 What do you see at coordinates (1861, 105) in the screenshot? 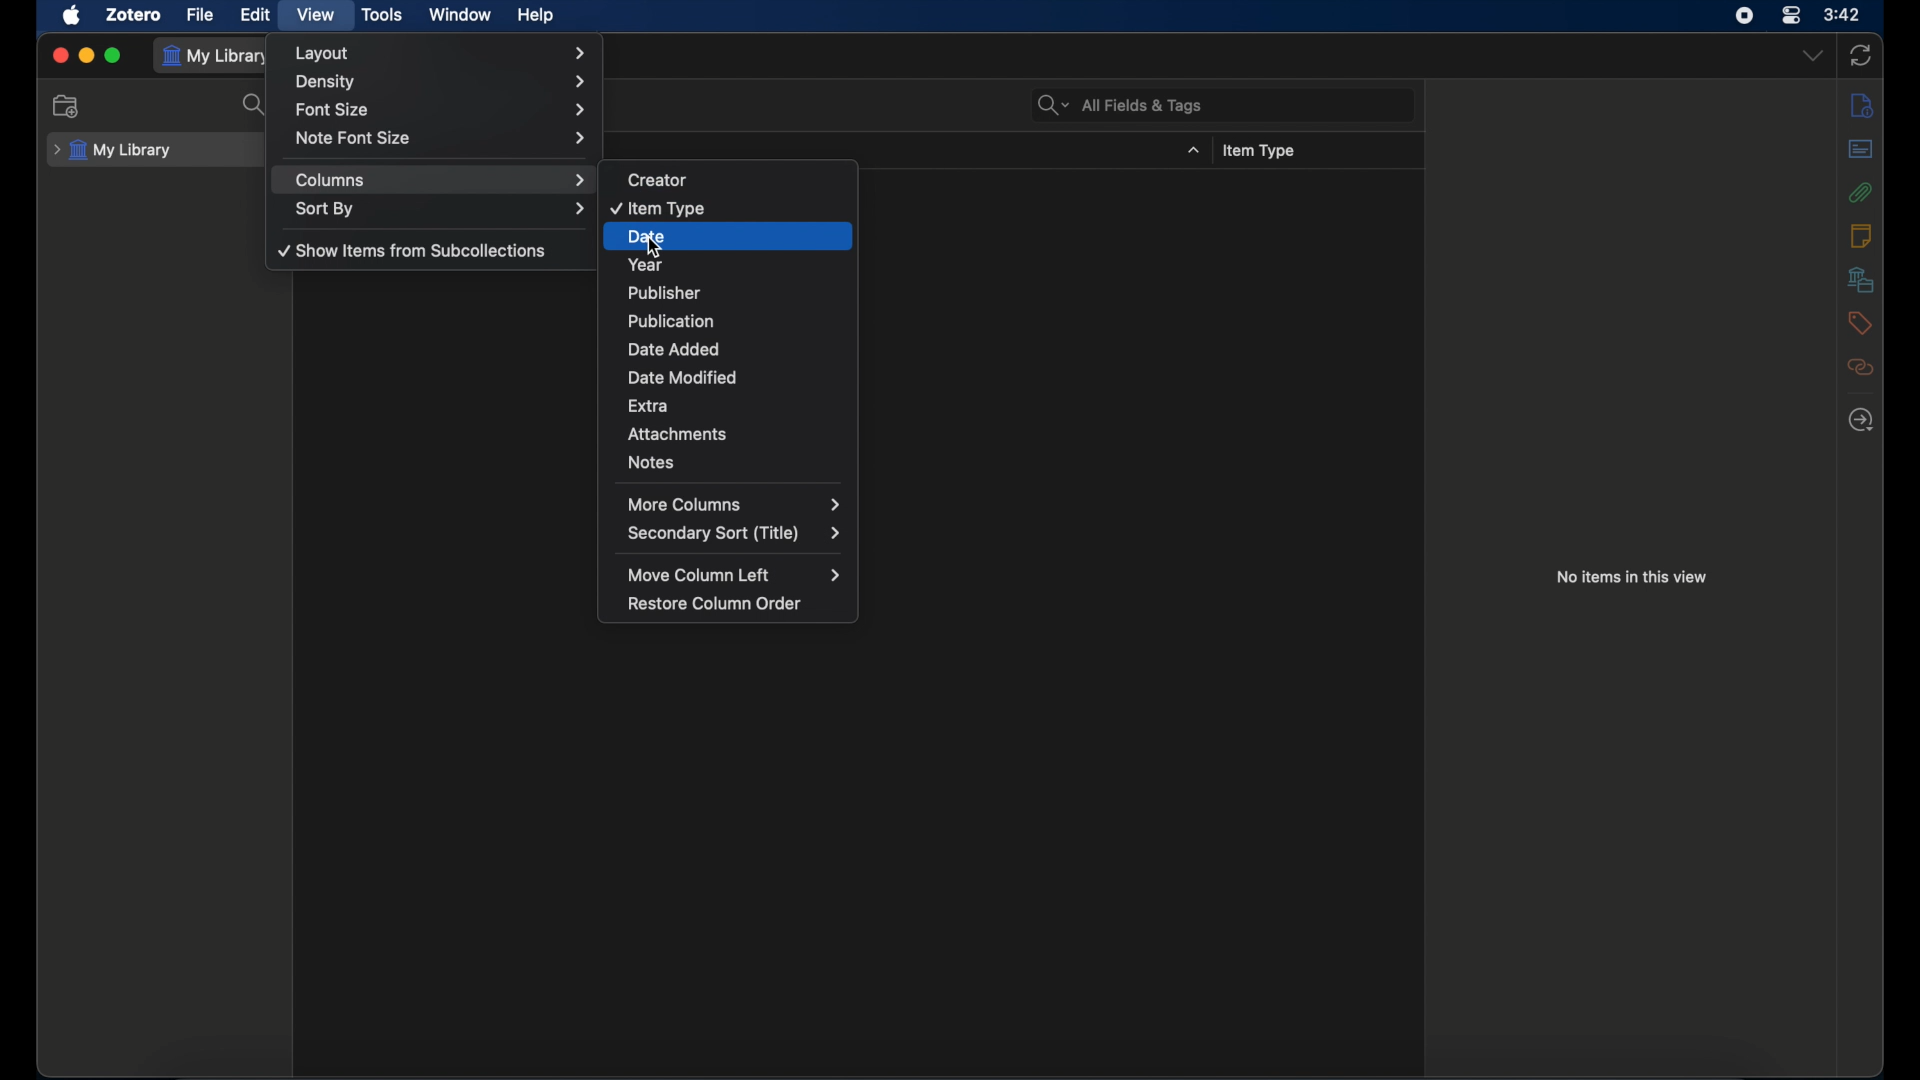
I see `info` at bounding box center [1861, 105].